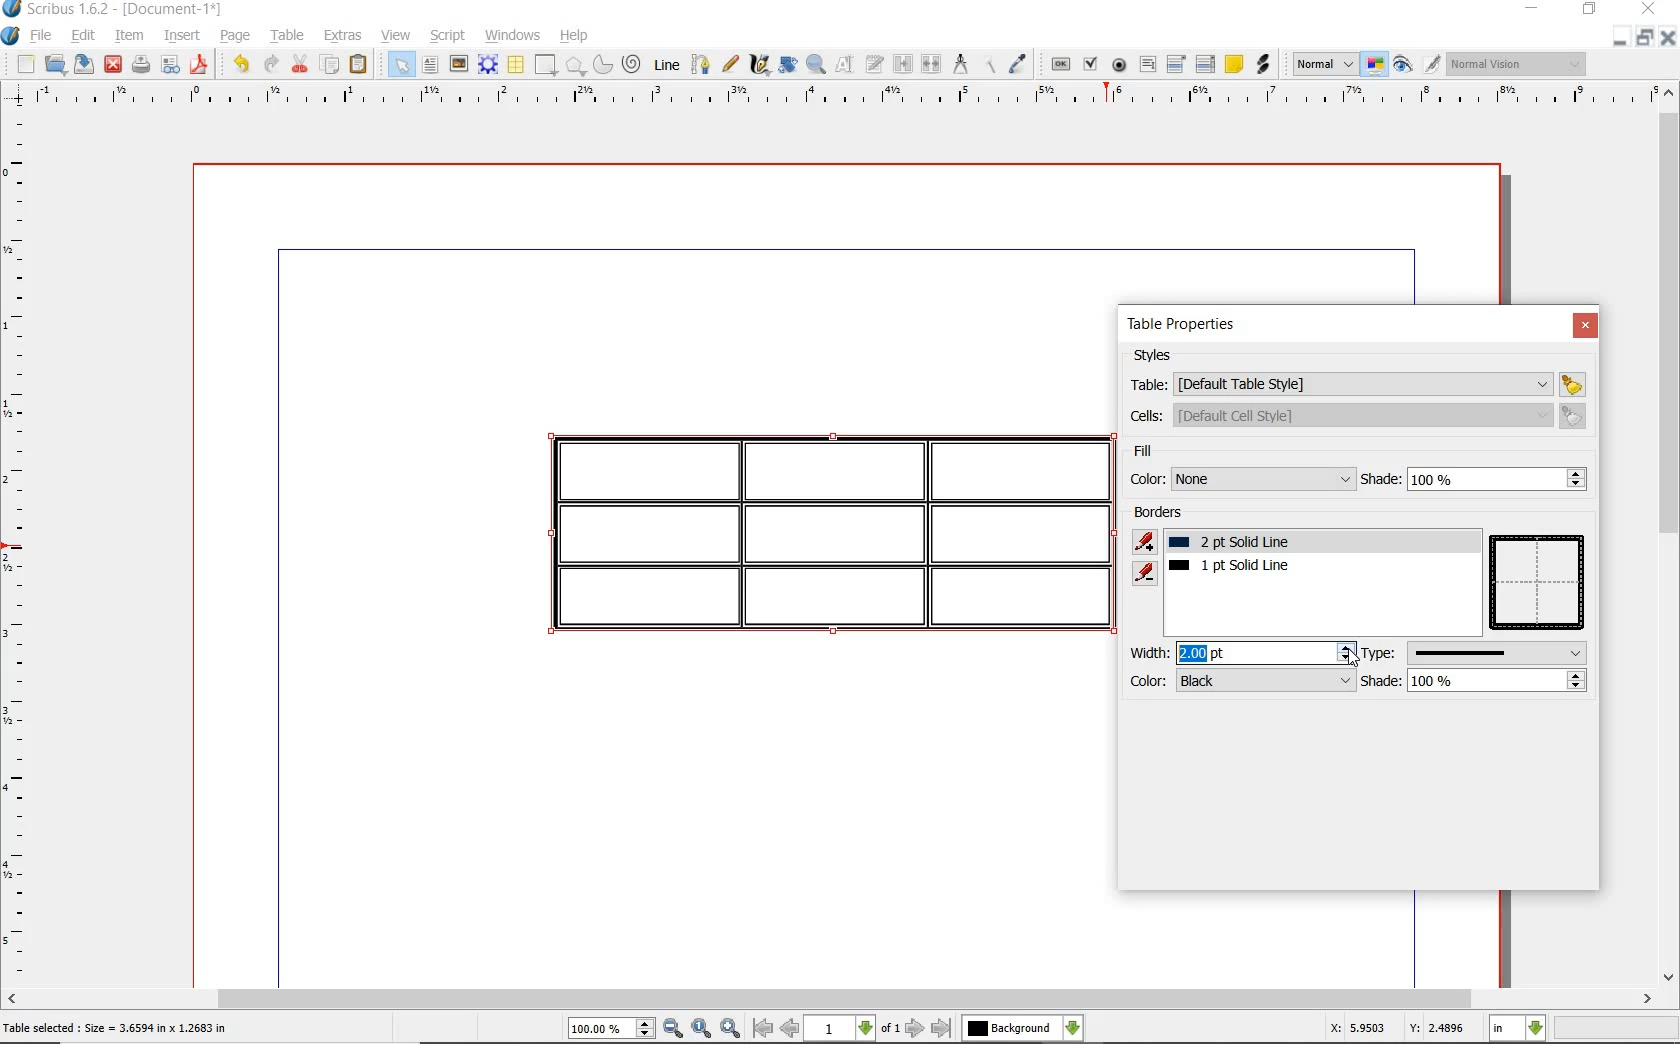  I want to click on add border, so click(1147, 541).